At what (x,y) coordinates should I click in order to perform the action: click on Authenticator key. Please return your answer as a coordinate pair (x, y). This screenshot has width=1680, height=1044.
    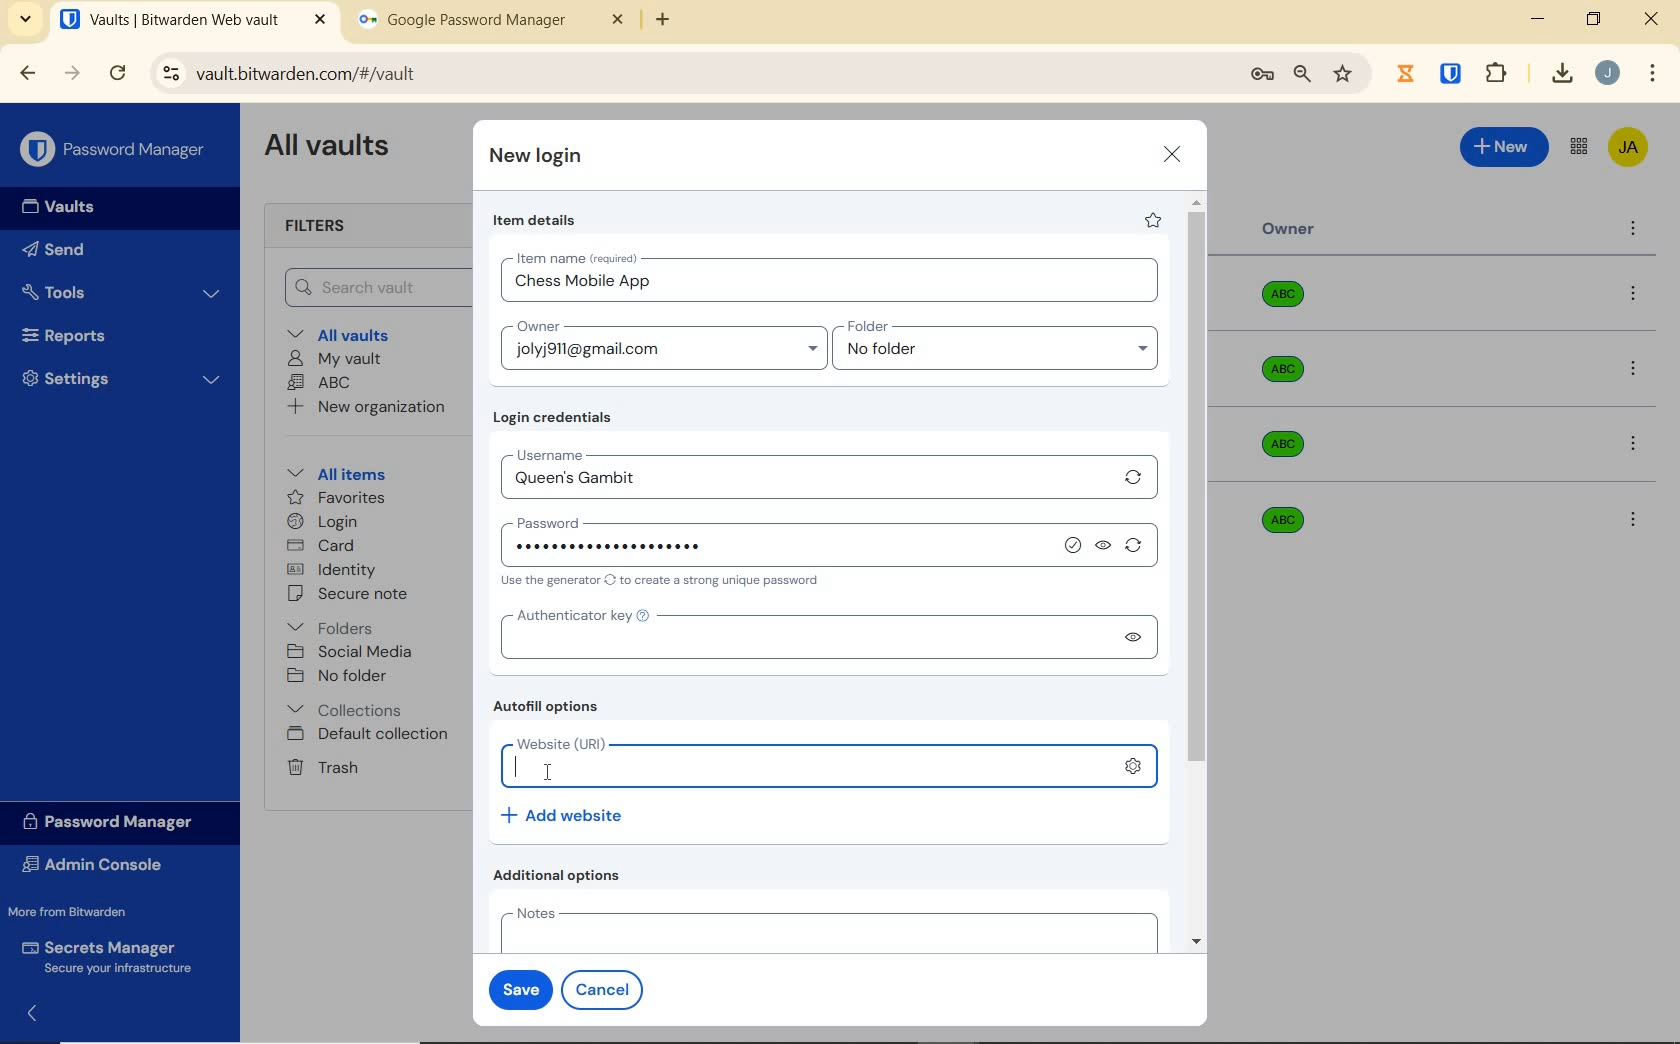
    Looking at the image, I should click on (799, 638).